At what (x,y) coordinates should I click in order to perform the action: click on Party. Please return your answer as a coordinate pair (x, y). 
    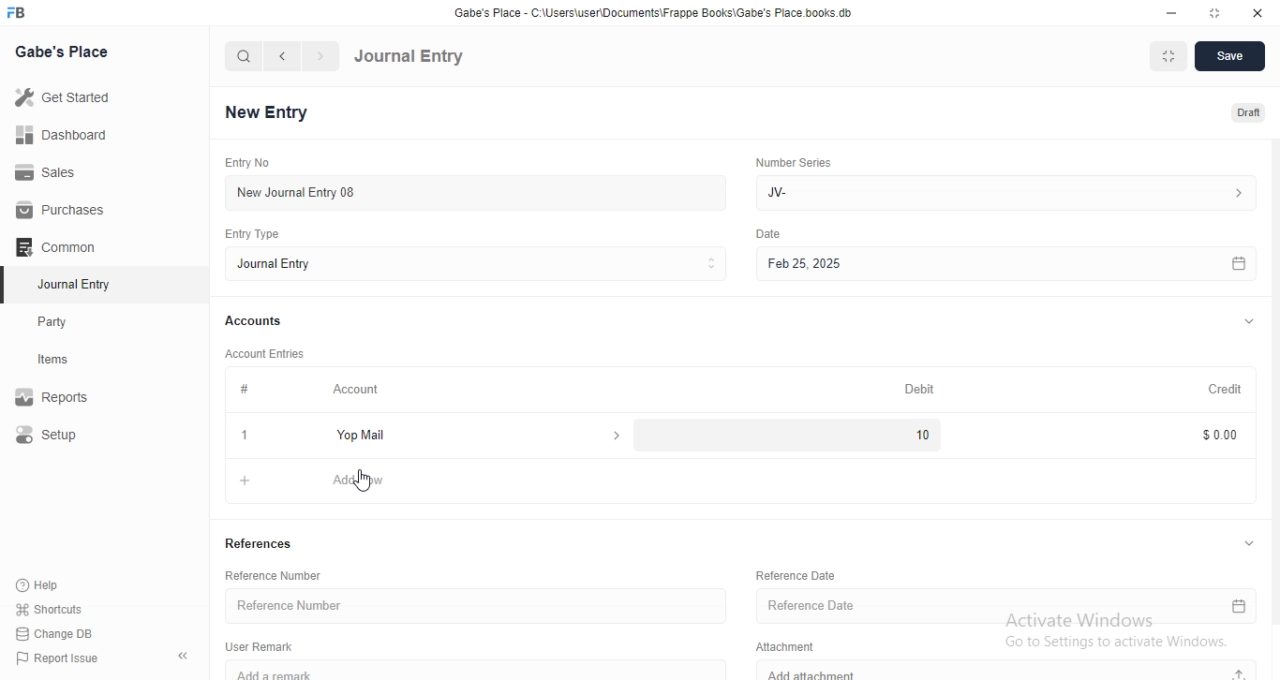
    Looking at the image, I should click on (72, 322).